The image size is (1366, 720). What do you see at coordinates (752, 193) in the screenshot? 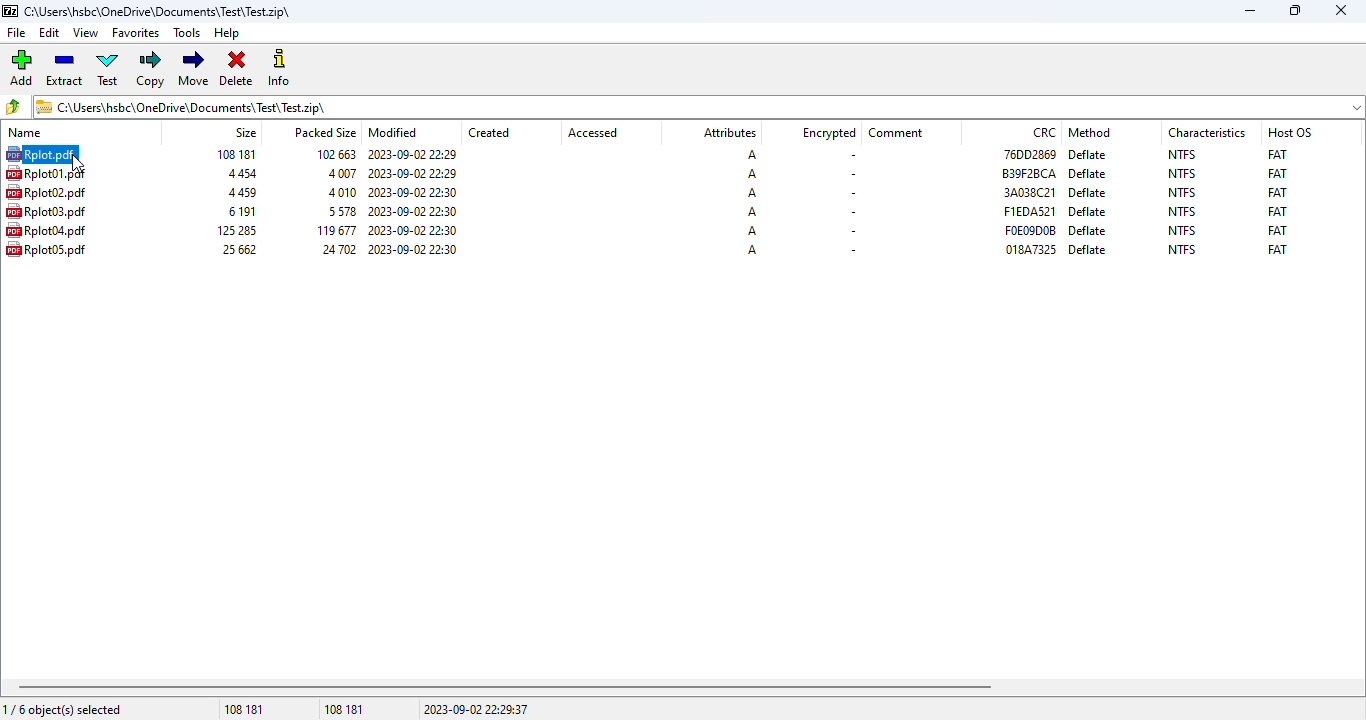
I see `A` at bounding box center [752, 193].